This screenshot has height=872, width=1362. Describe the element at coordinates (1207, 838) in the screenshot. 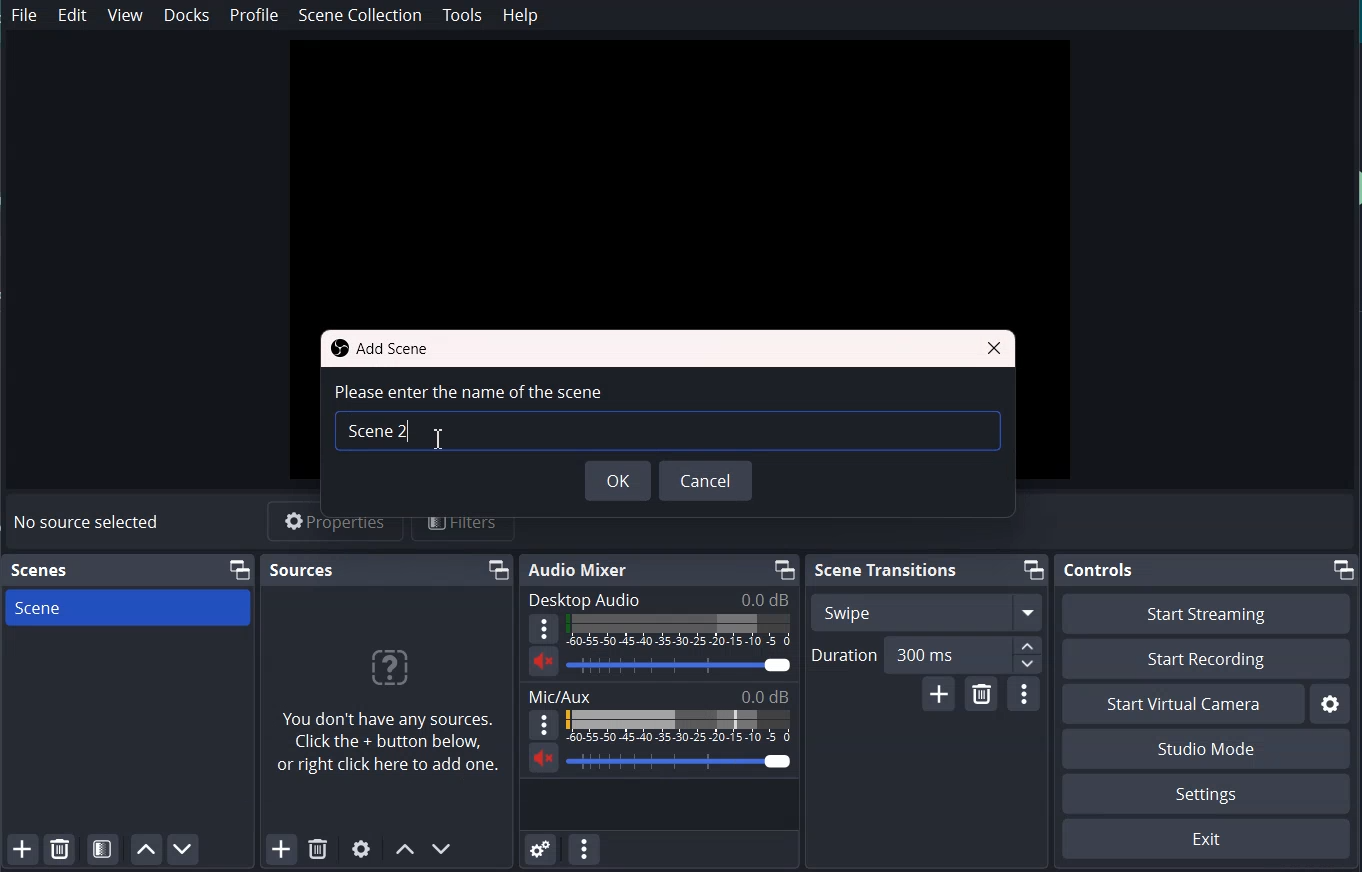

I see `Exit` at that location.